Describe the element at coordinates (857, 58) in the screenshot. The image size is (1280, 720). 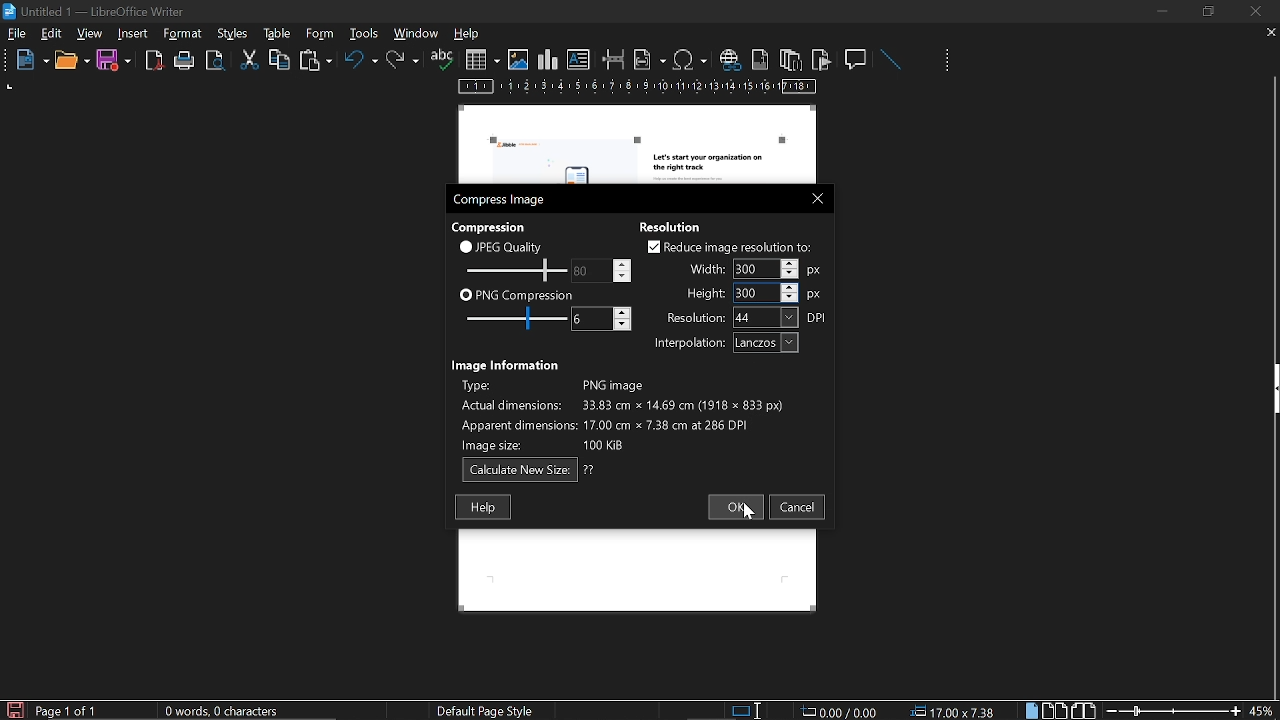
I see `insert comment` at that location.